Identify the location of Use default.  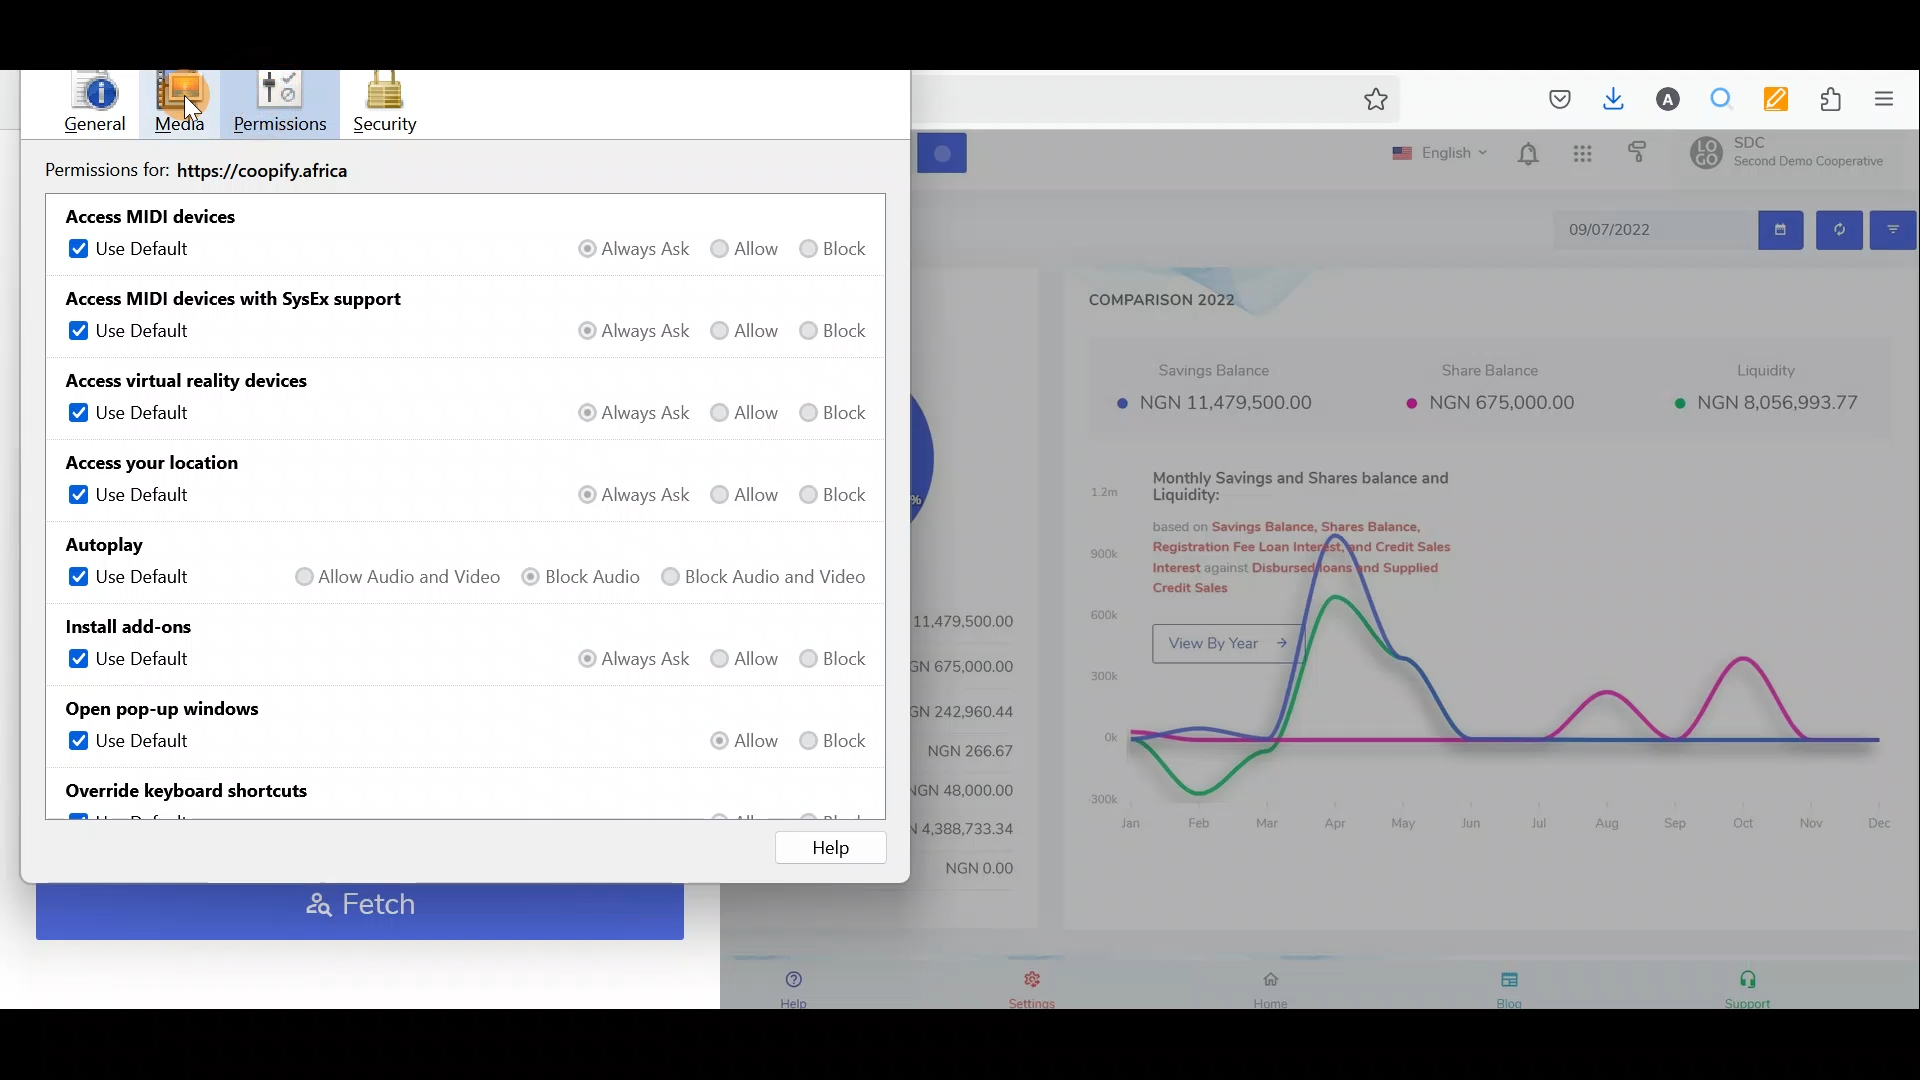
(125, 577).